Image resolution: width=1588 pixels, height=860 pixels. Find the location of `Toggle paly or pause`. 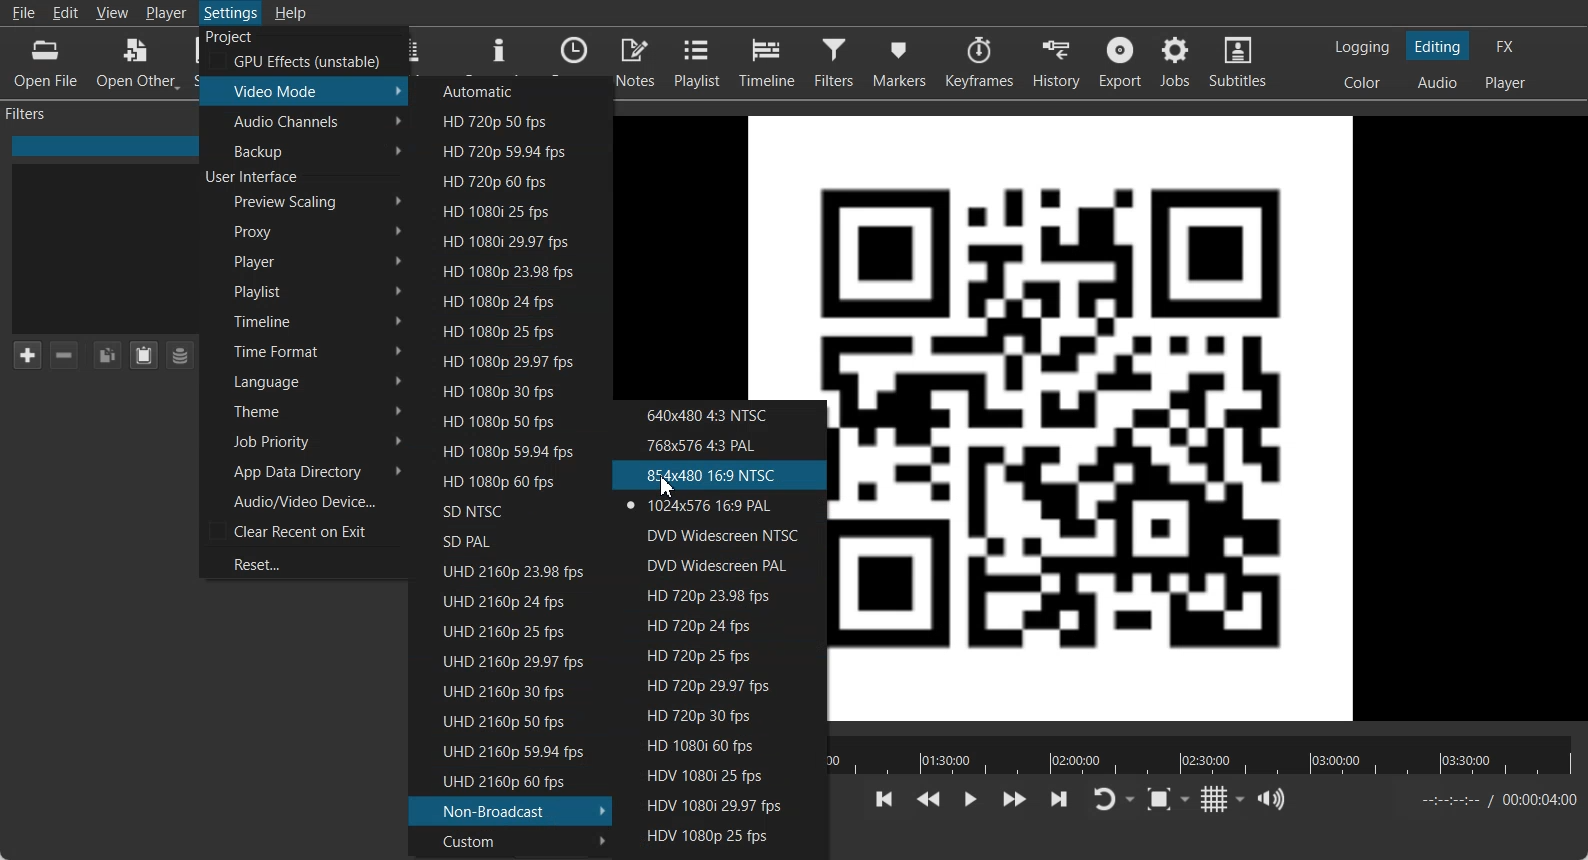

Toggle paly or pause is located at coordinates (969, 800).